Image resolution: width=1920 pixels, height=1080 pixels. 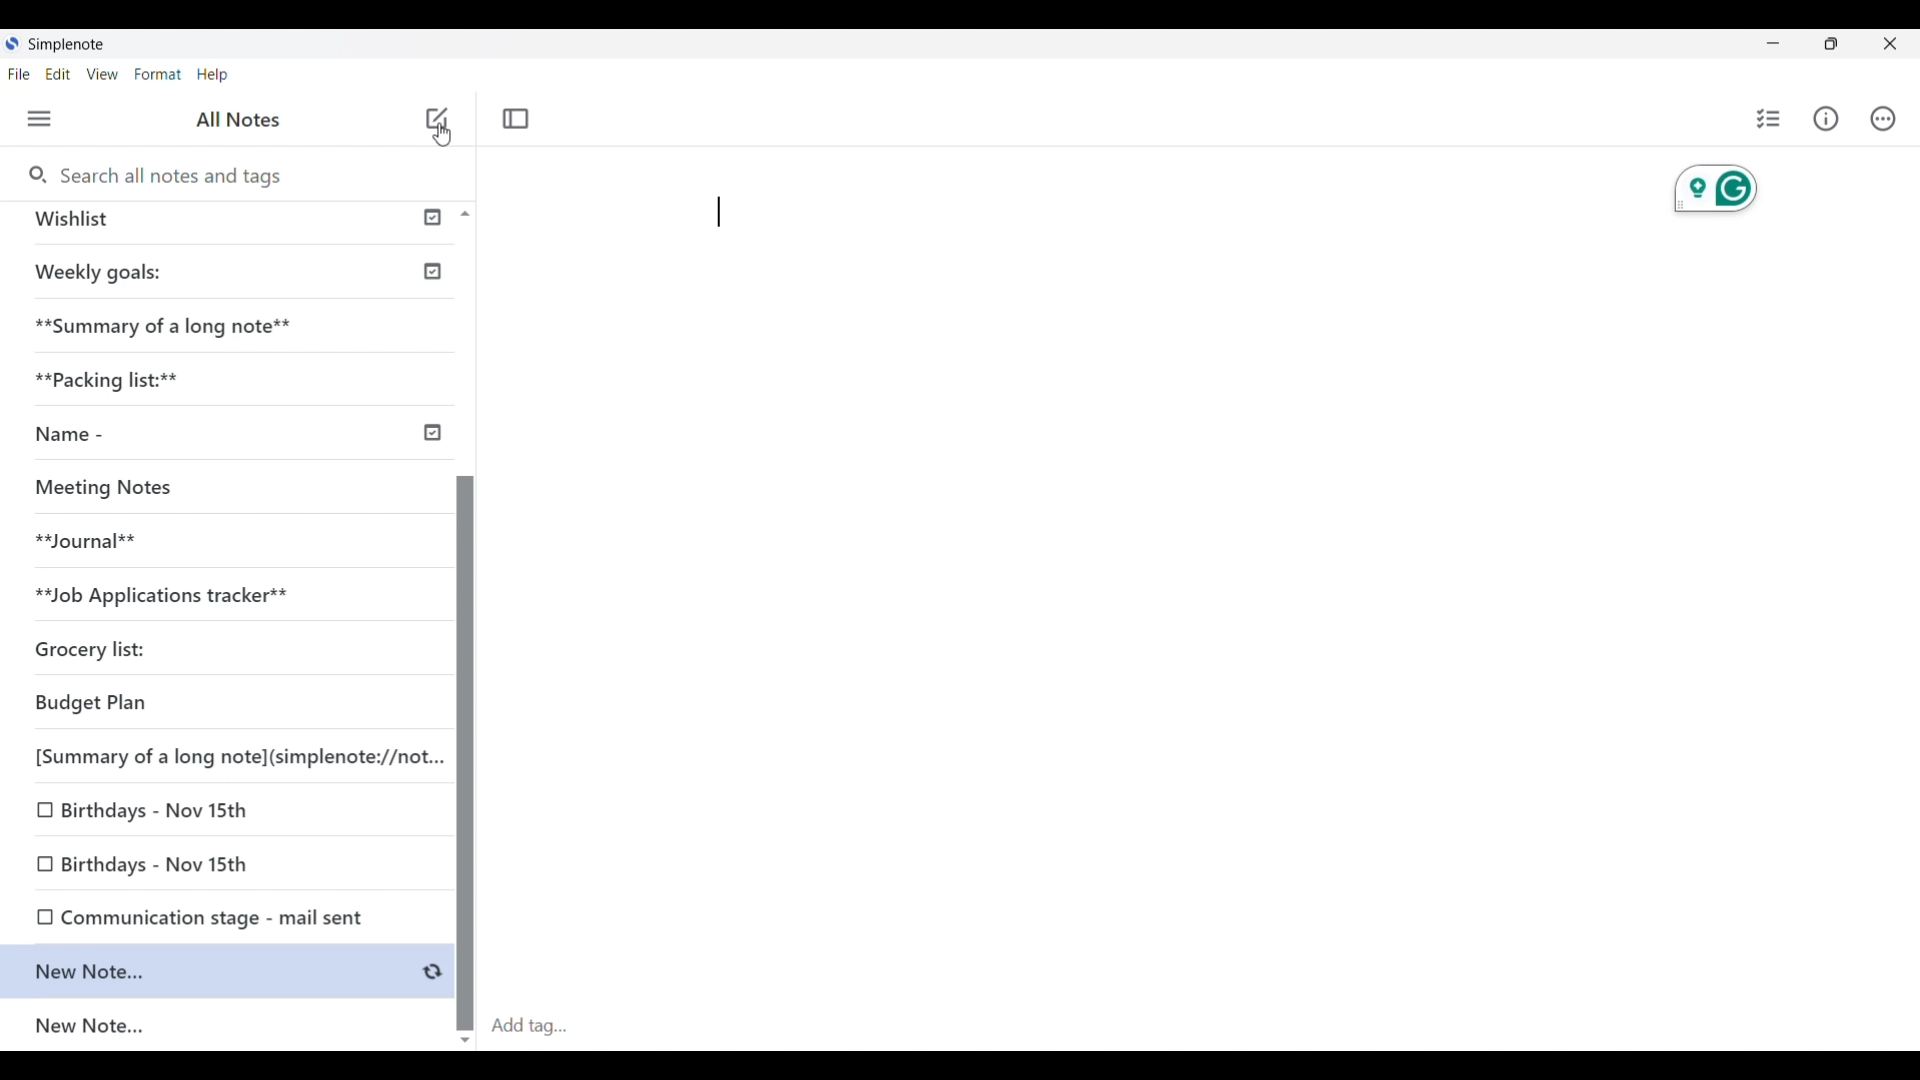 What do you see at coordinates (464, 740) in the screenshot?
I see `Vertical slide bar` at bounding box center [464, 740].